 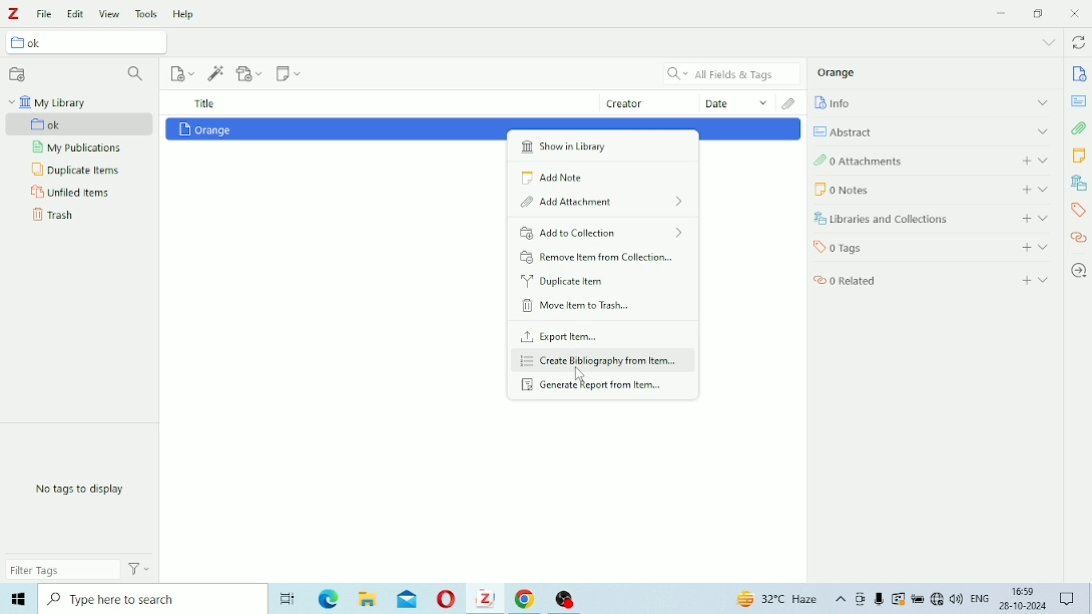 I want to click on ok, so click(x=91, y=44).